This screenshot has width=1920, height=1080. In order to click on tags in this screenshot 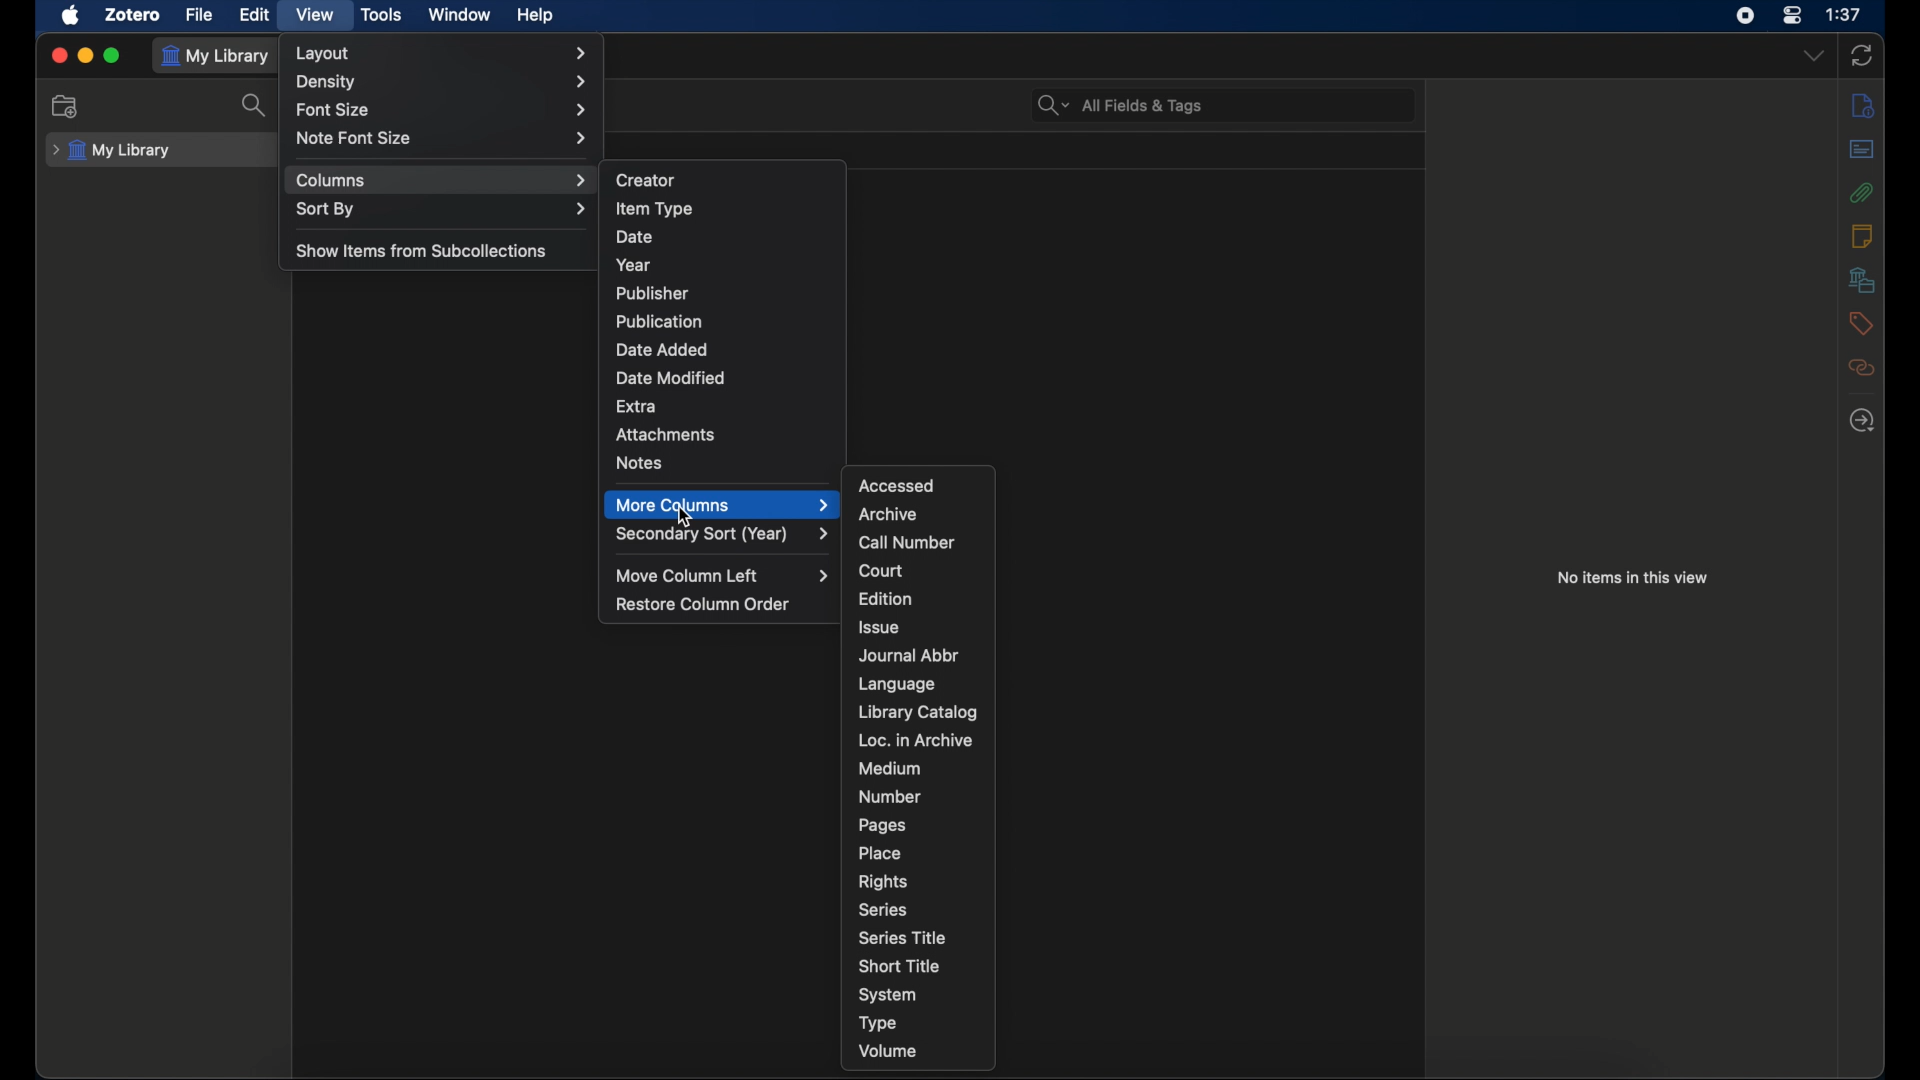, I will do `click(1861, 324)`.